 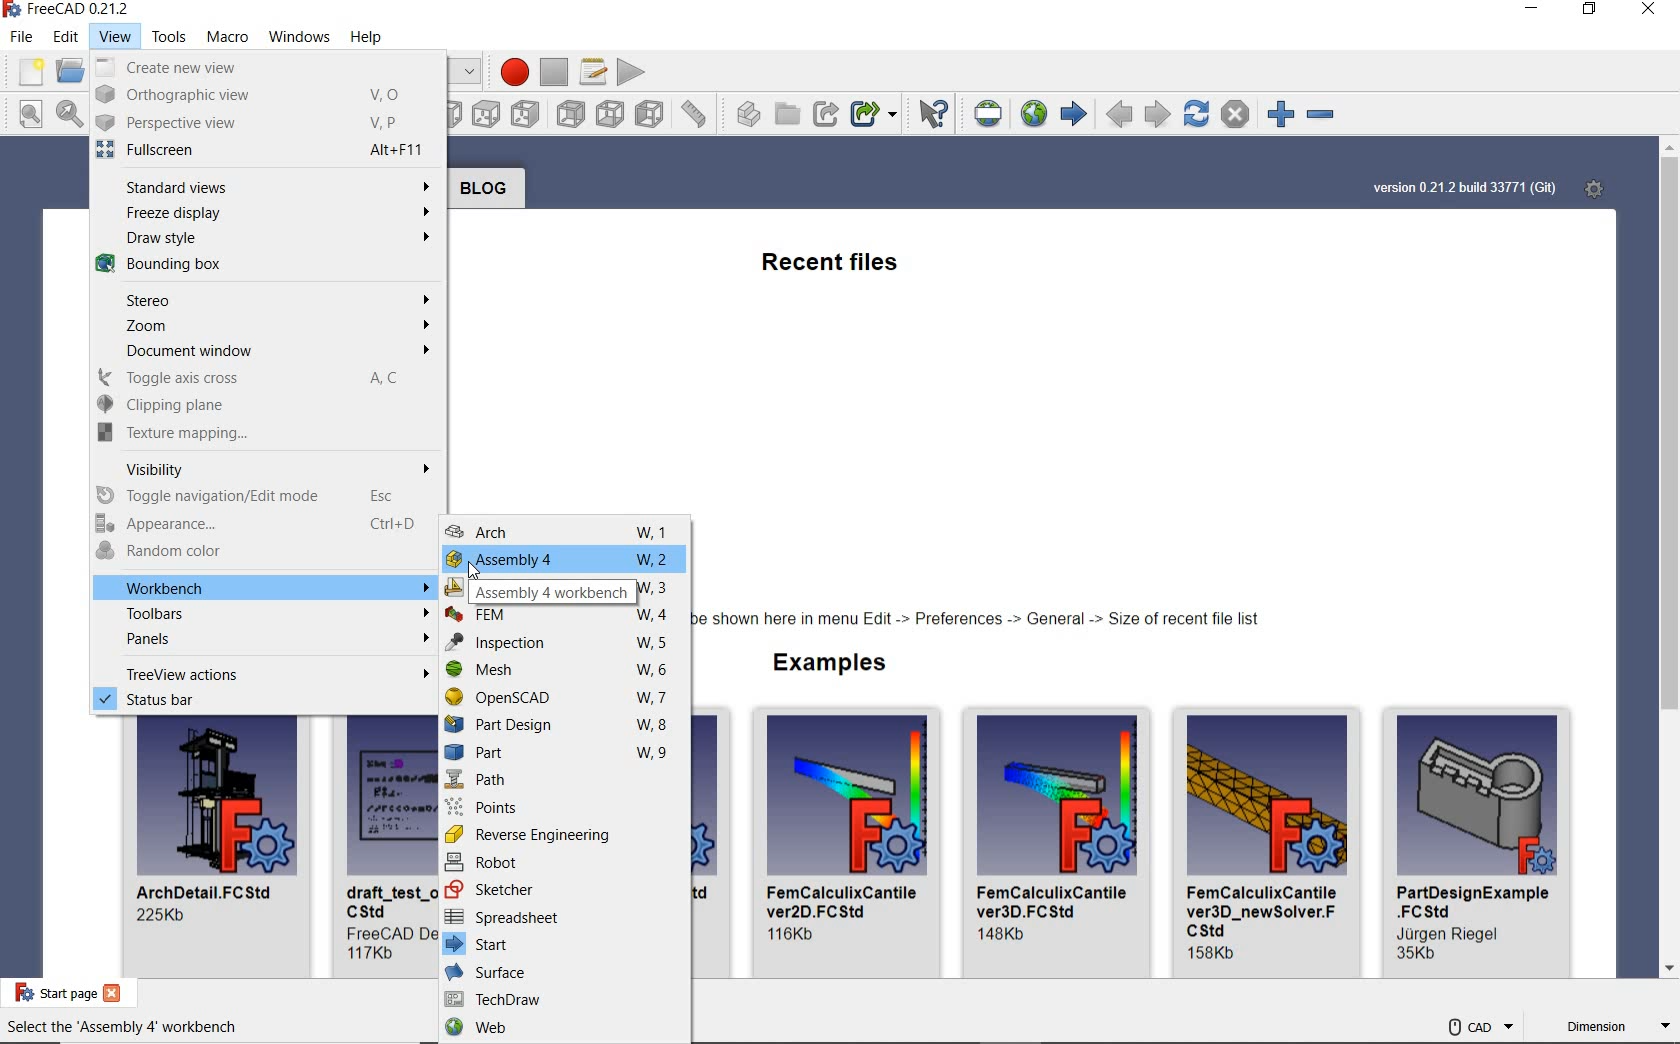 What do you see at coordinates (511, 72) in the screenshot?
I see `macro recording` at bounding box center [511, 72].